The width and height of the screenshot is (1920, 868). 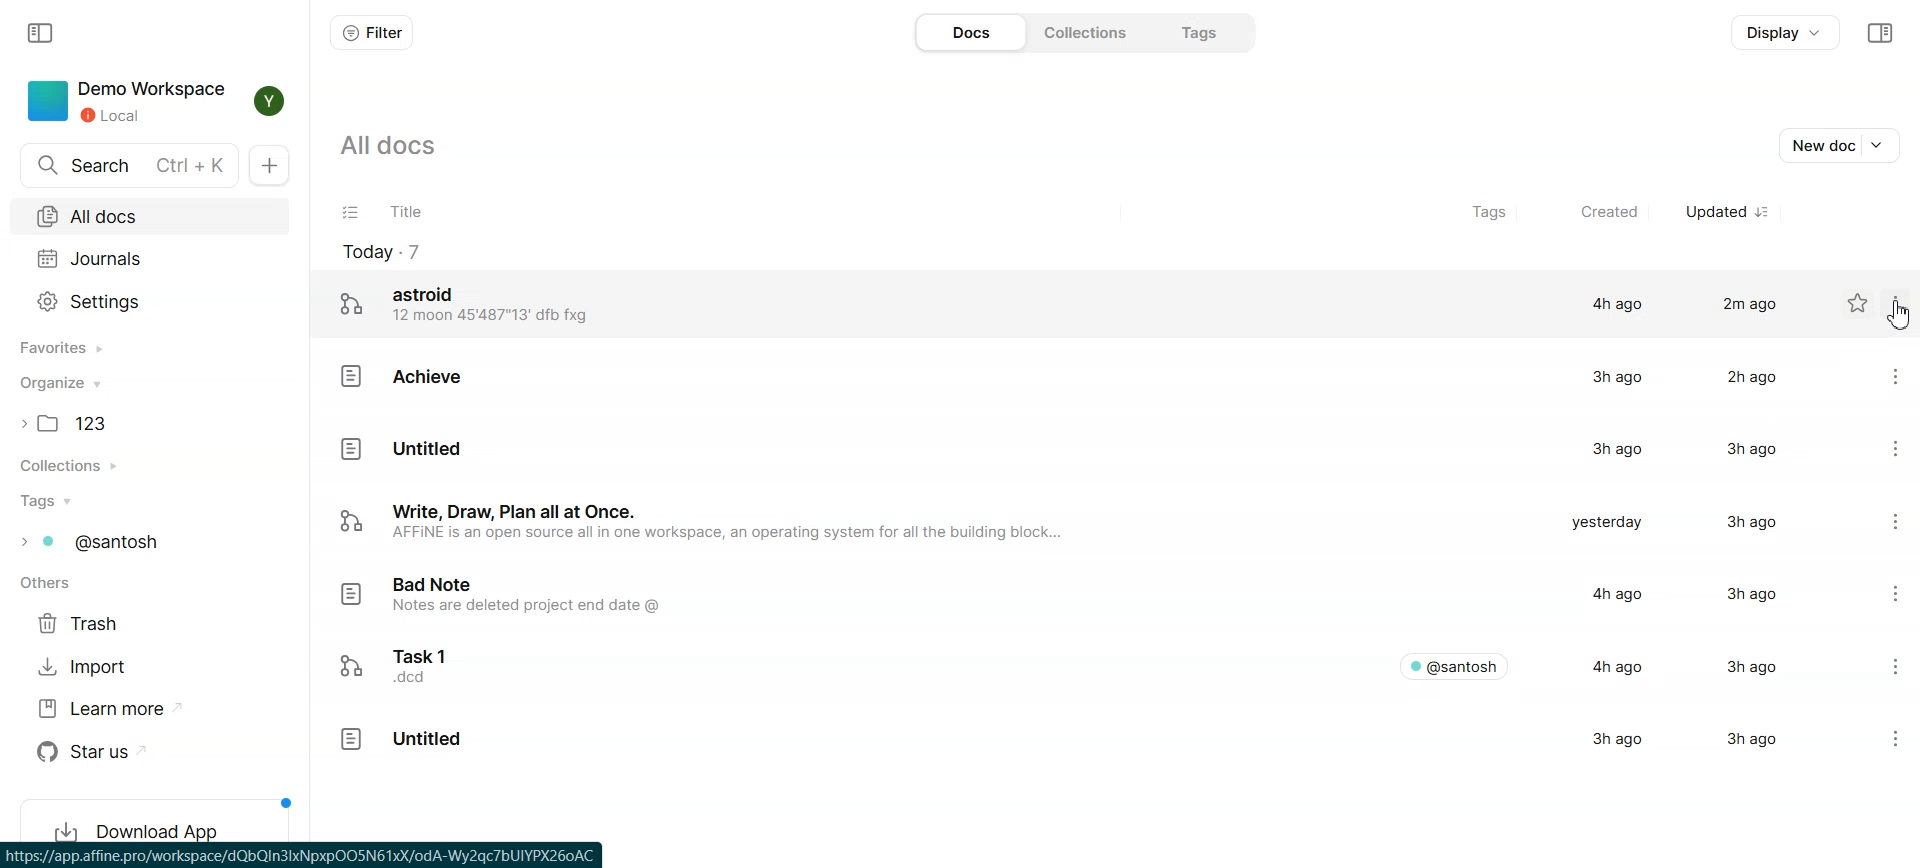 What do you see at coordinates (1488, 213) in the screenshot?
I see `Tags` at bounding box center [1488, 213].